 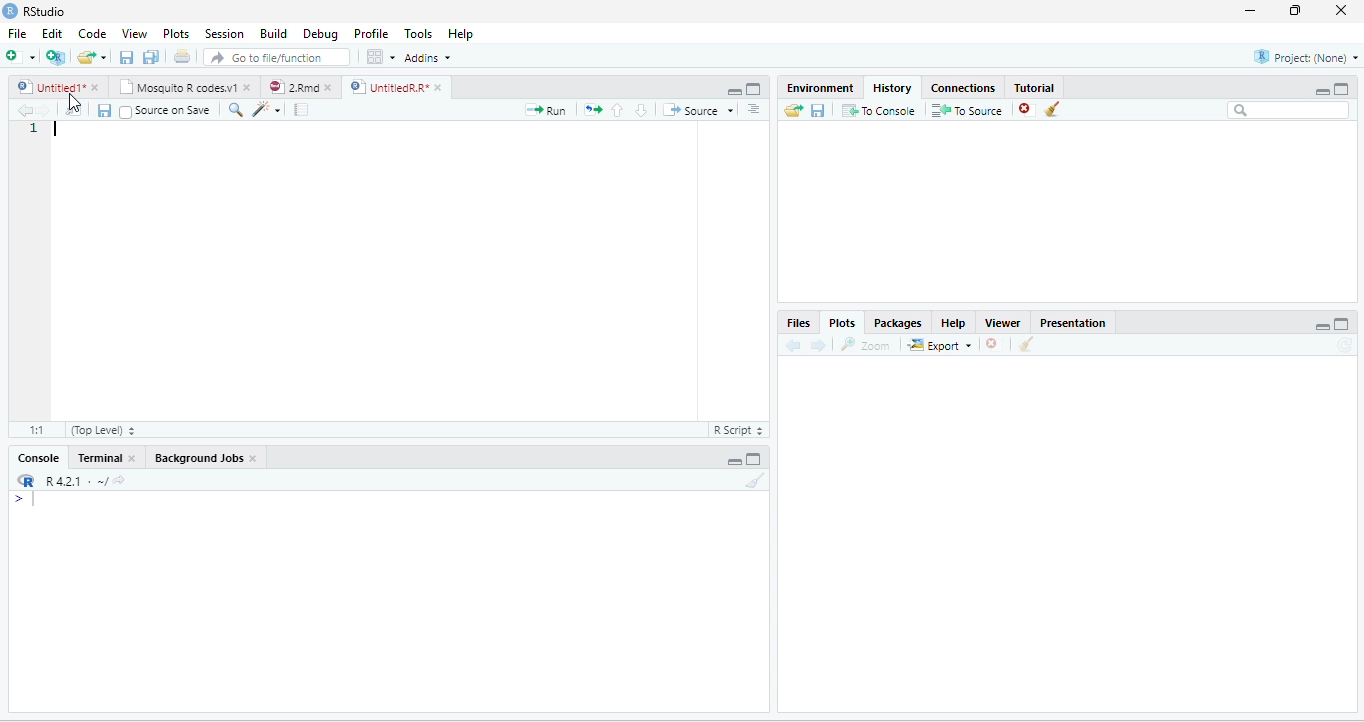 What do you see at coordinates (438, 87) in the screenshot?
I see `close` at bounding box center [438, 87].